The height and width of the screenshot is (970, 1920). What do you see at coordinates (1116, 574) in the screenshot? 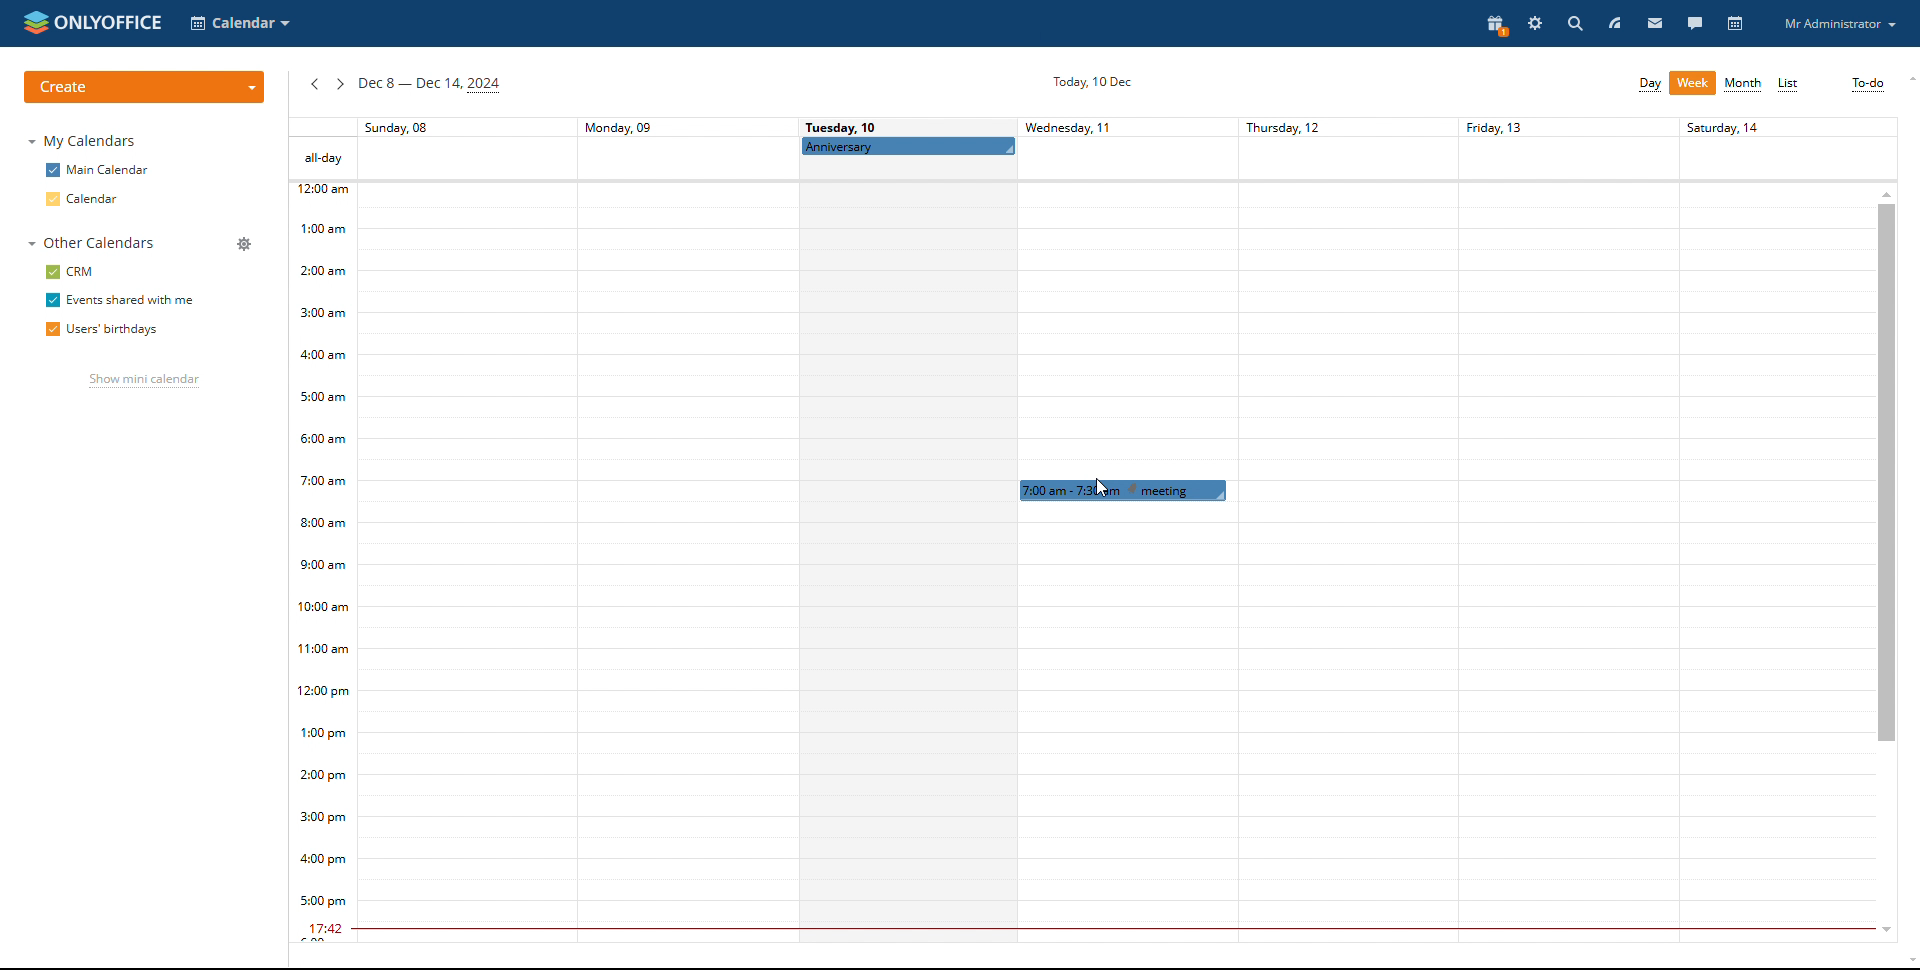
I see `30 min span of the day` at bounding box center [1116, 574].